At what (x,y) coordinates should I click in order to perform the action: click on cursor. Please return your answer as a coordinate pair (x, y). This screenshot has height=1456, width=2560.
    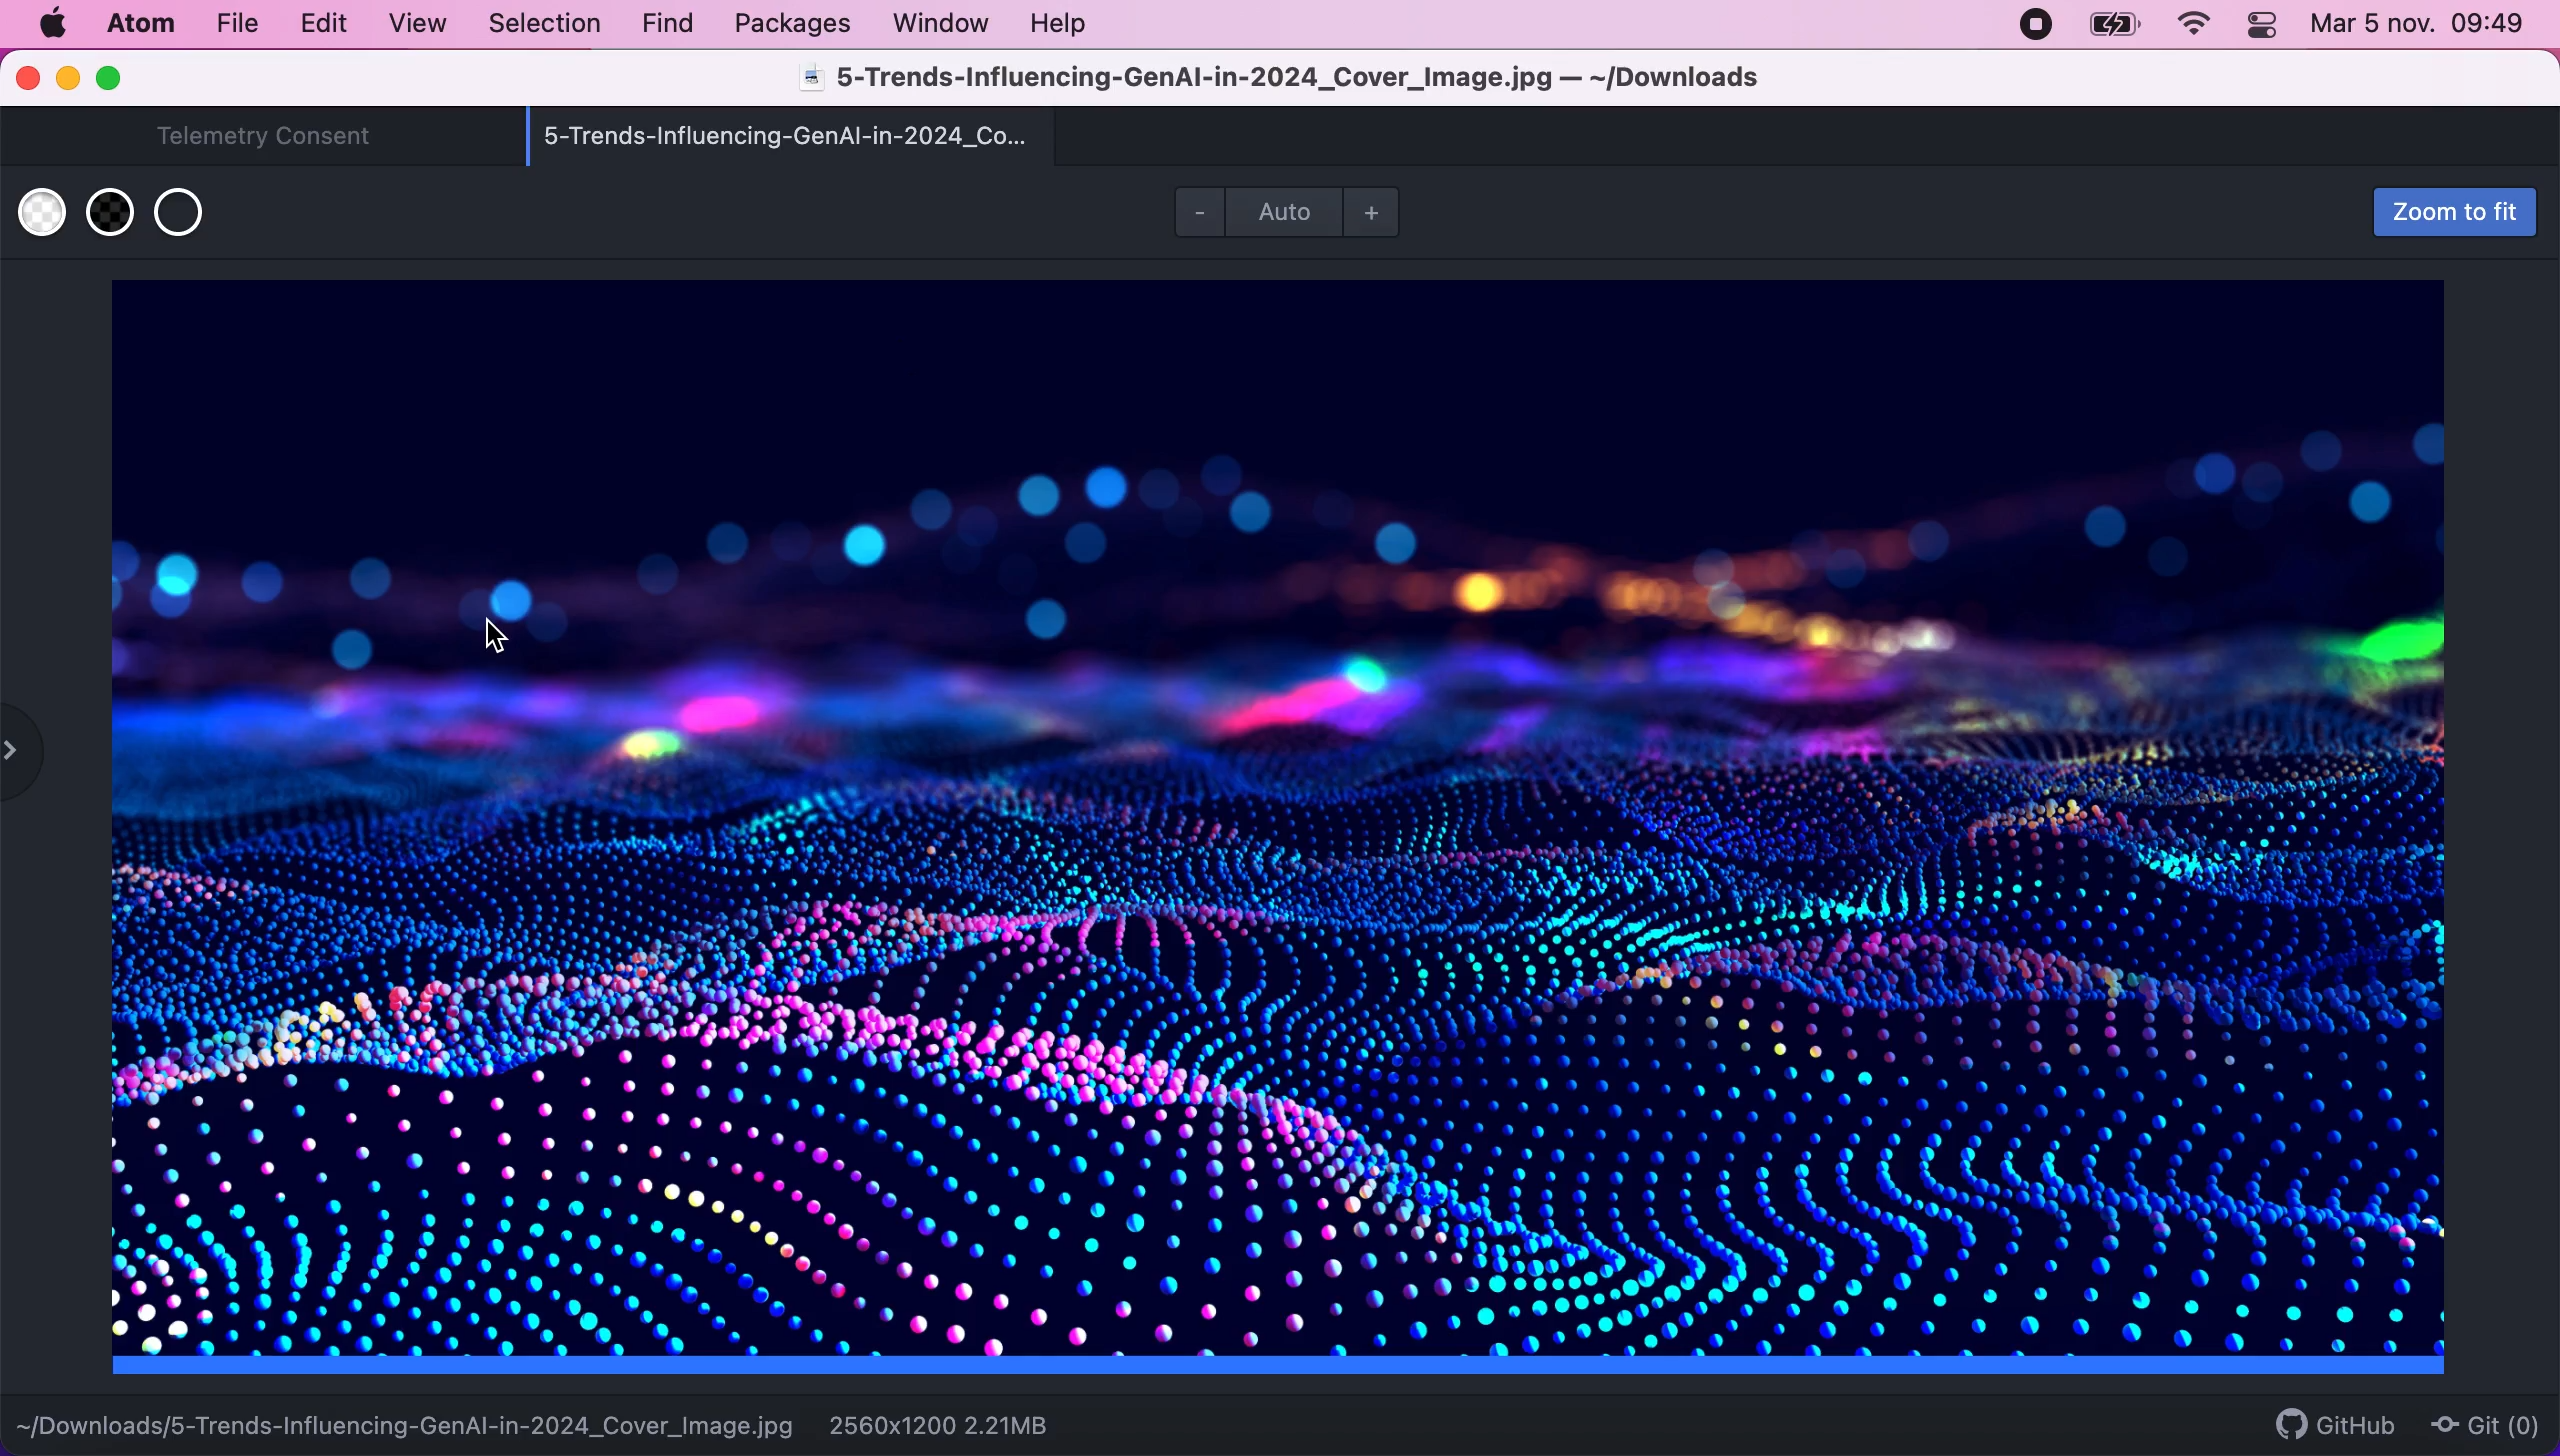
    Looking at the image, I should click on (508, 635).